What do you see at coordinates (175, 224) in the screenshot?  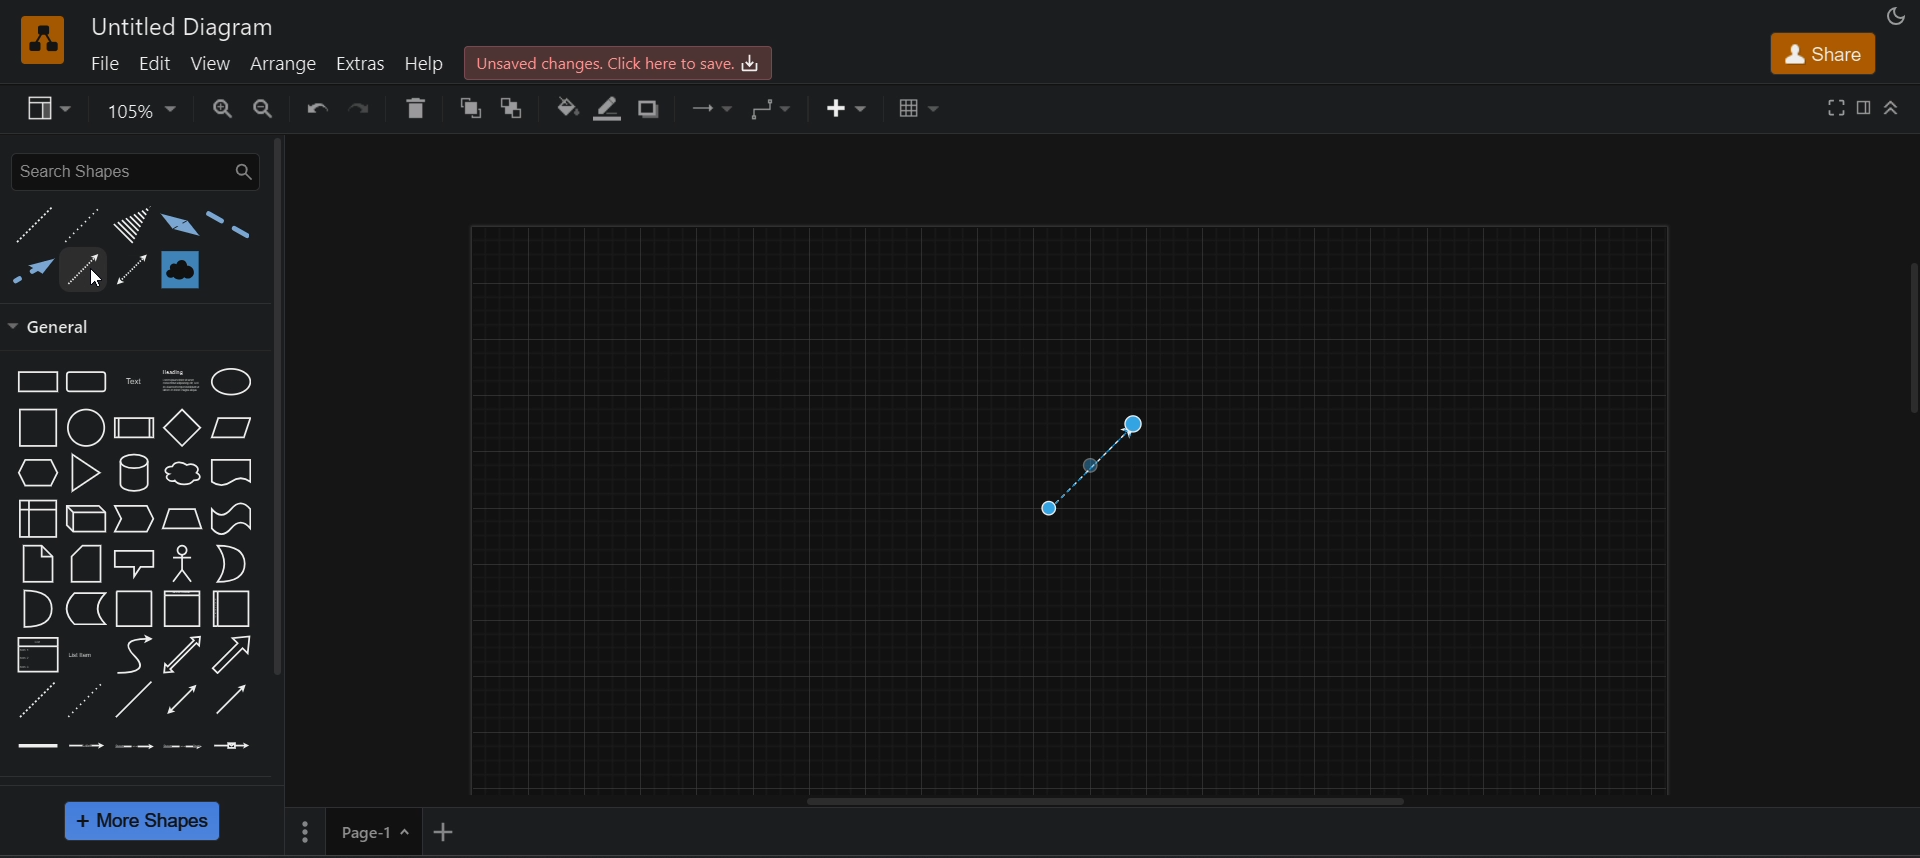 I see `arrow heads` at bounding box center [175, 224].